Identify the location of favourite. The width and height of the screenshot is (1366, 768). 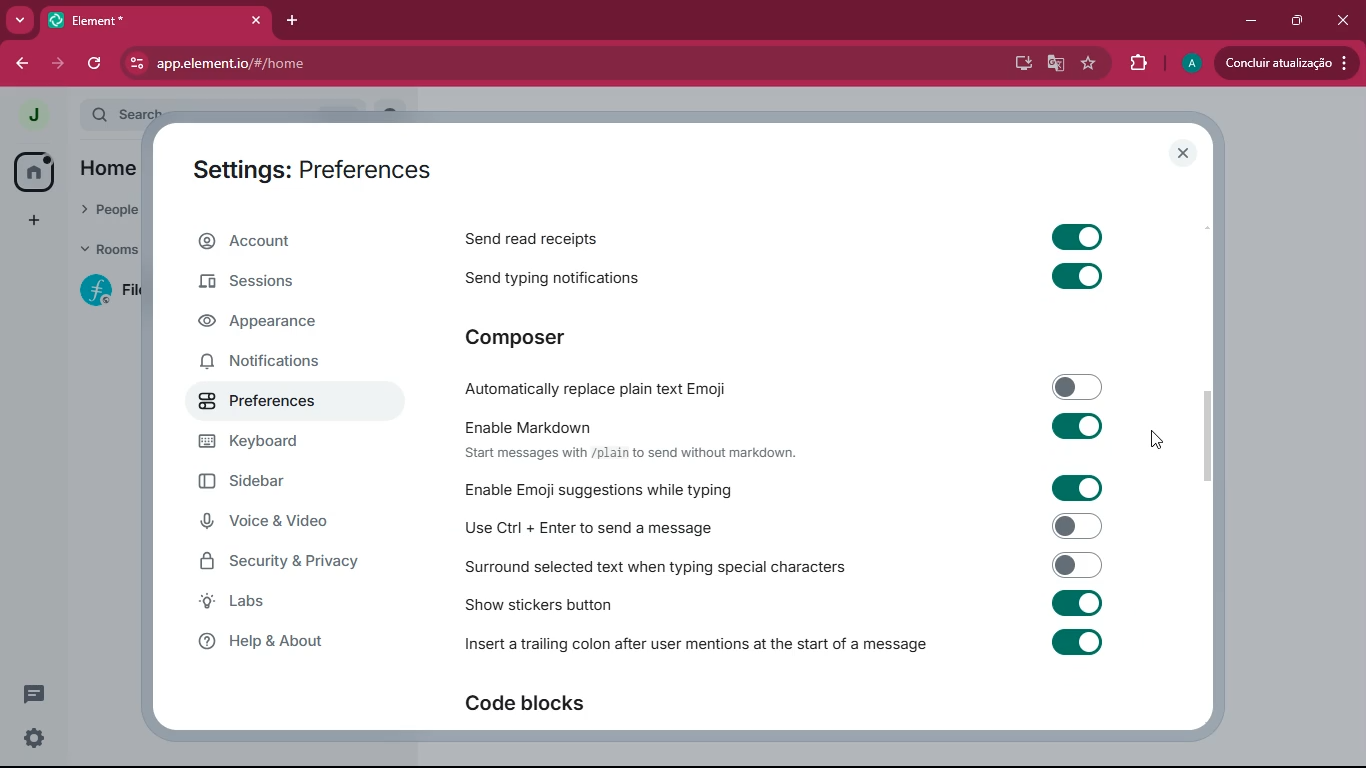
(1091, 63).